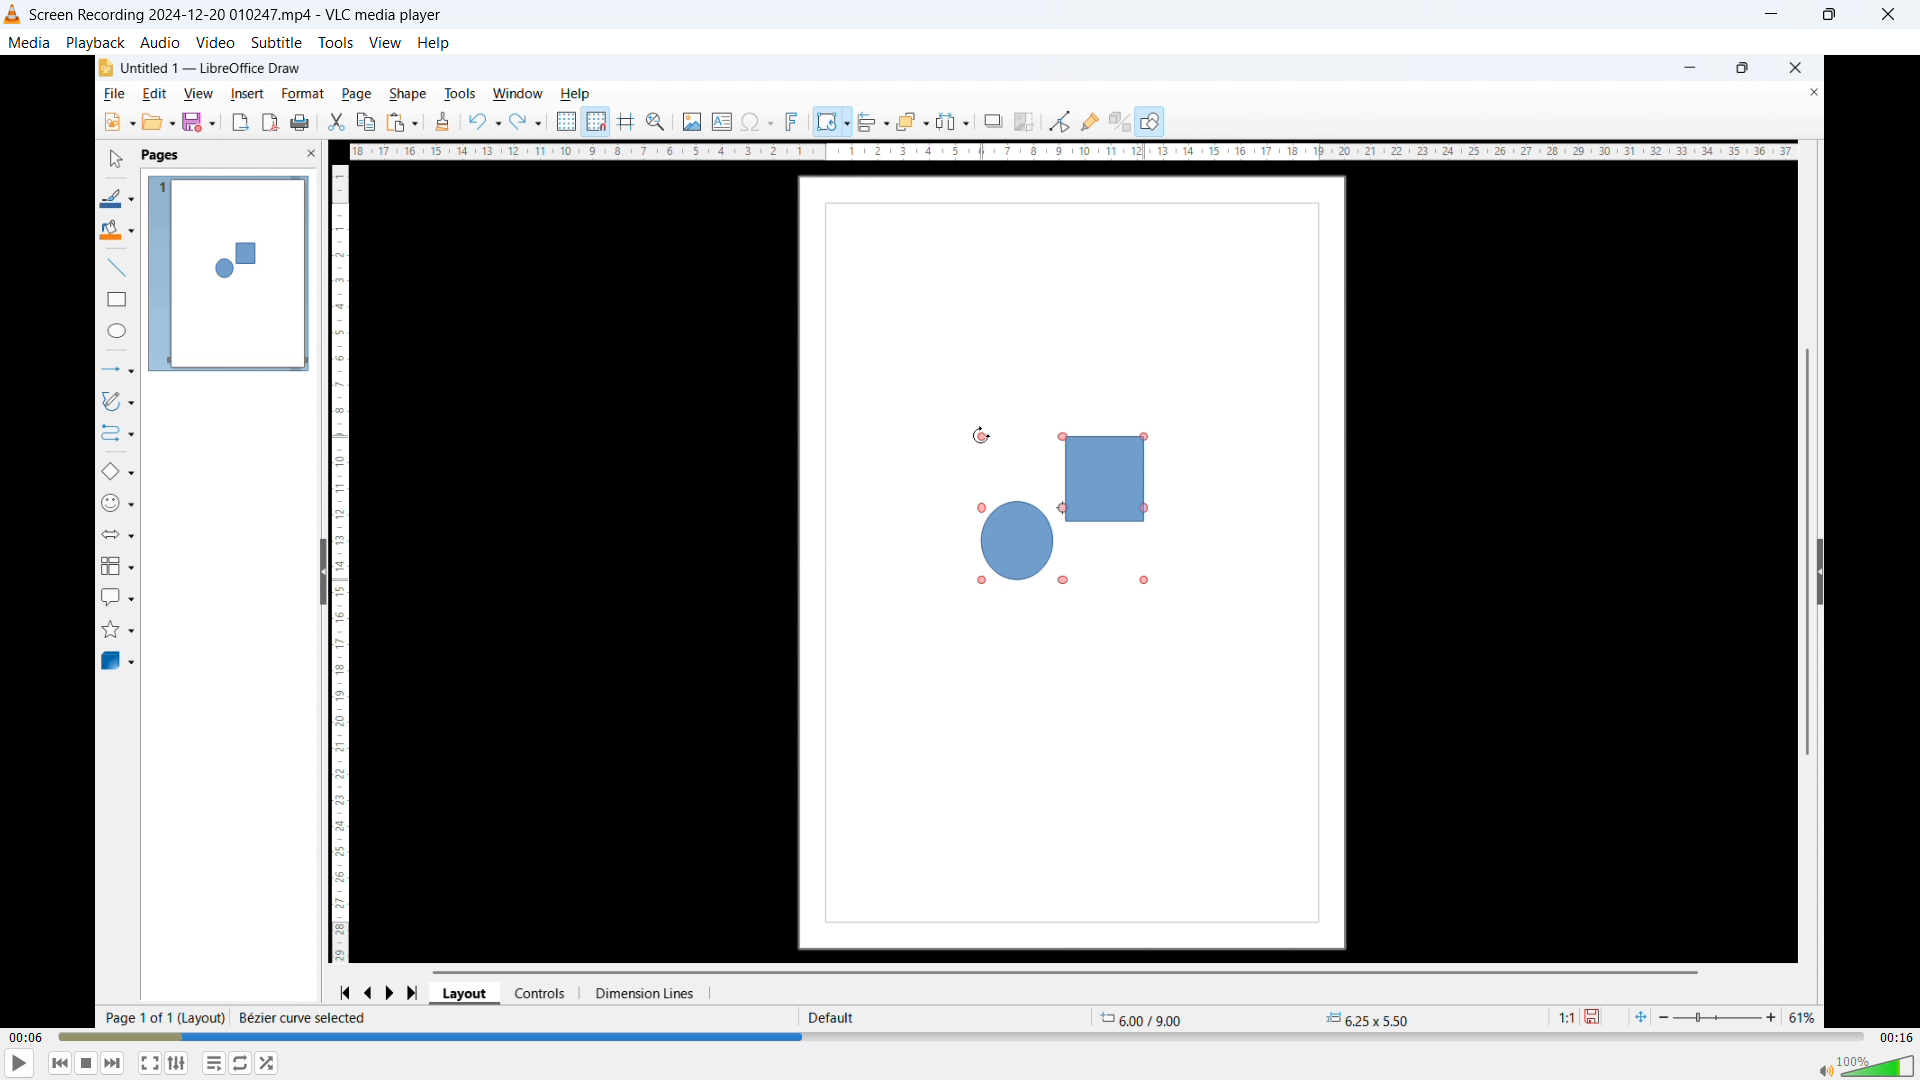  I want to click on Screen Recording 2024-12-20 010247.mp4 - VLC media player, so click(239, 16).